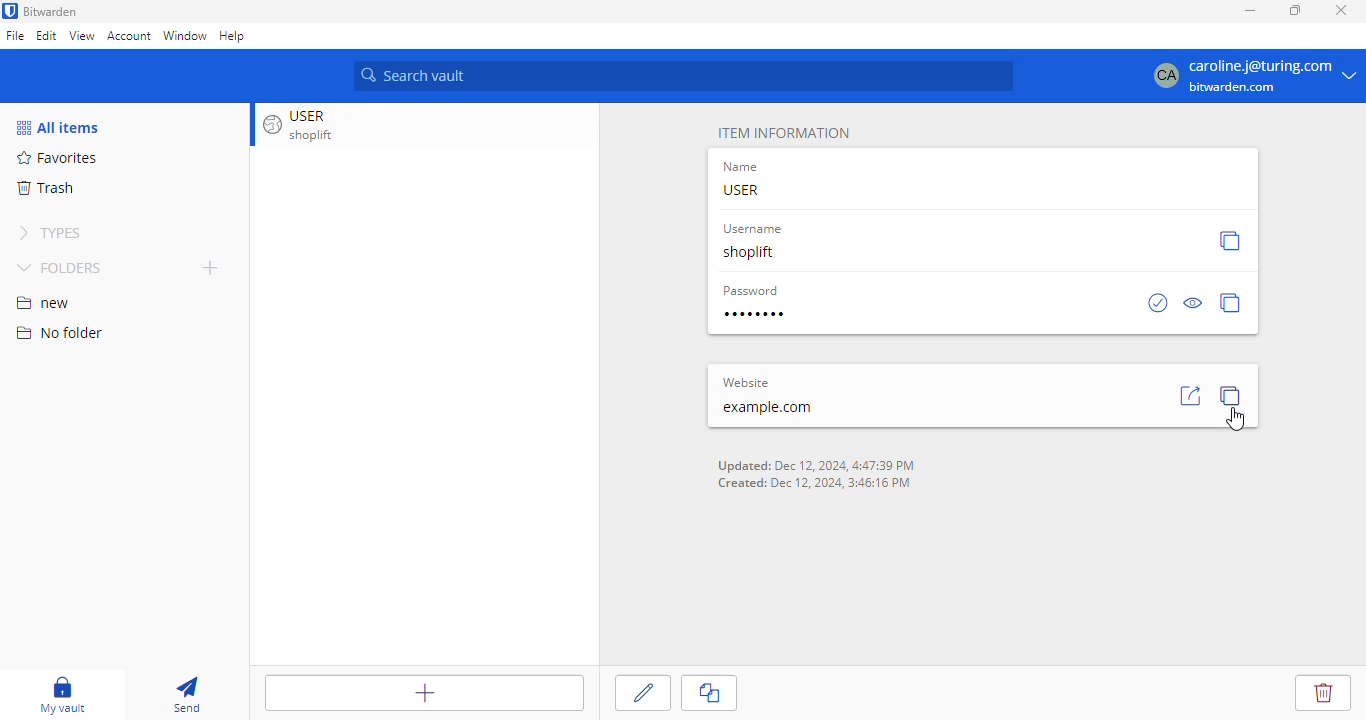 Image resolution: width=1366 pixels, height=720 pixels. What do you see at coordinates (9, 11) in the screenshot?
I see `logo` at bounding box center [9, 11].